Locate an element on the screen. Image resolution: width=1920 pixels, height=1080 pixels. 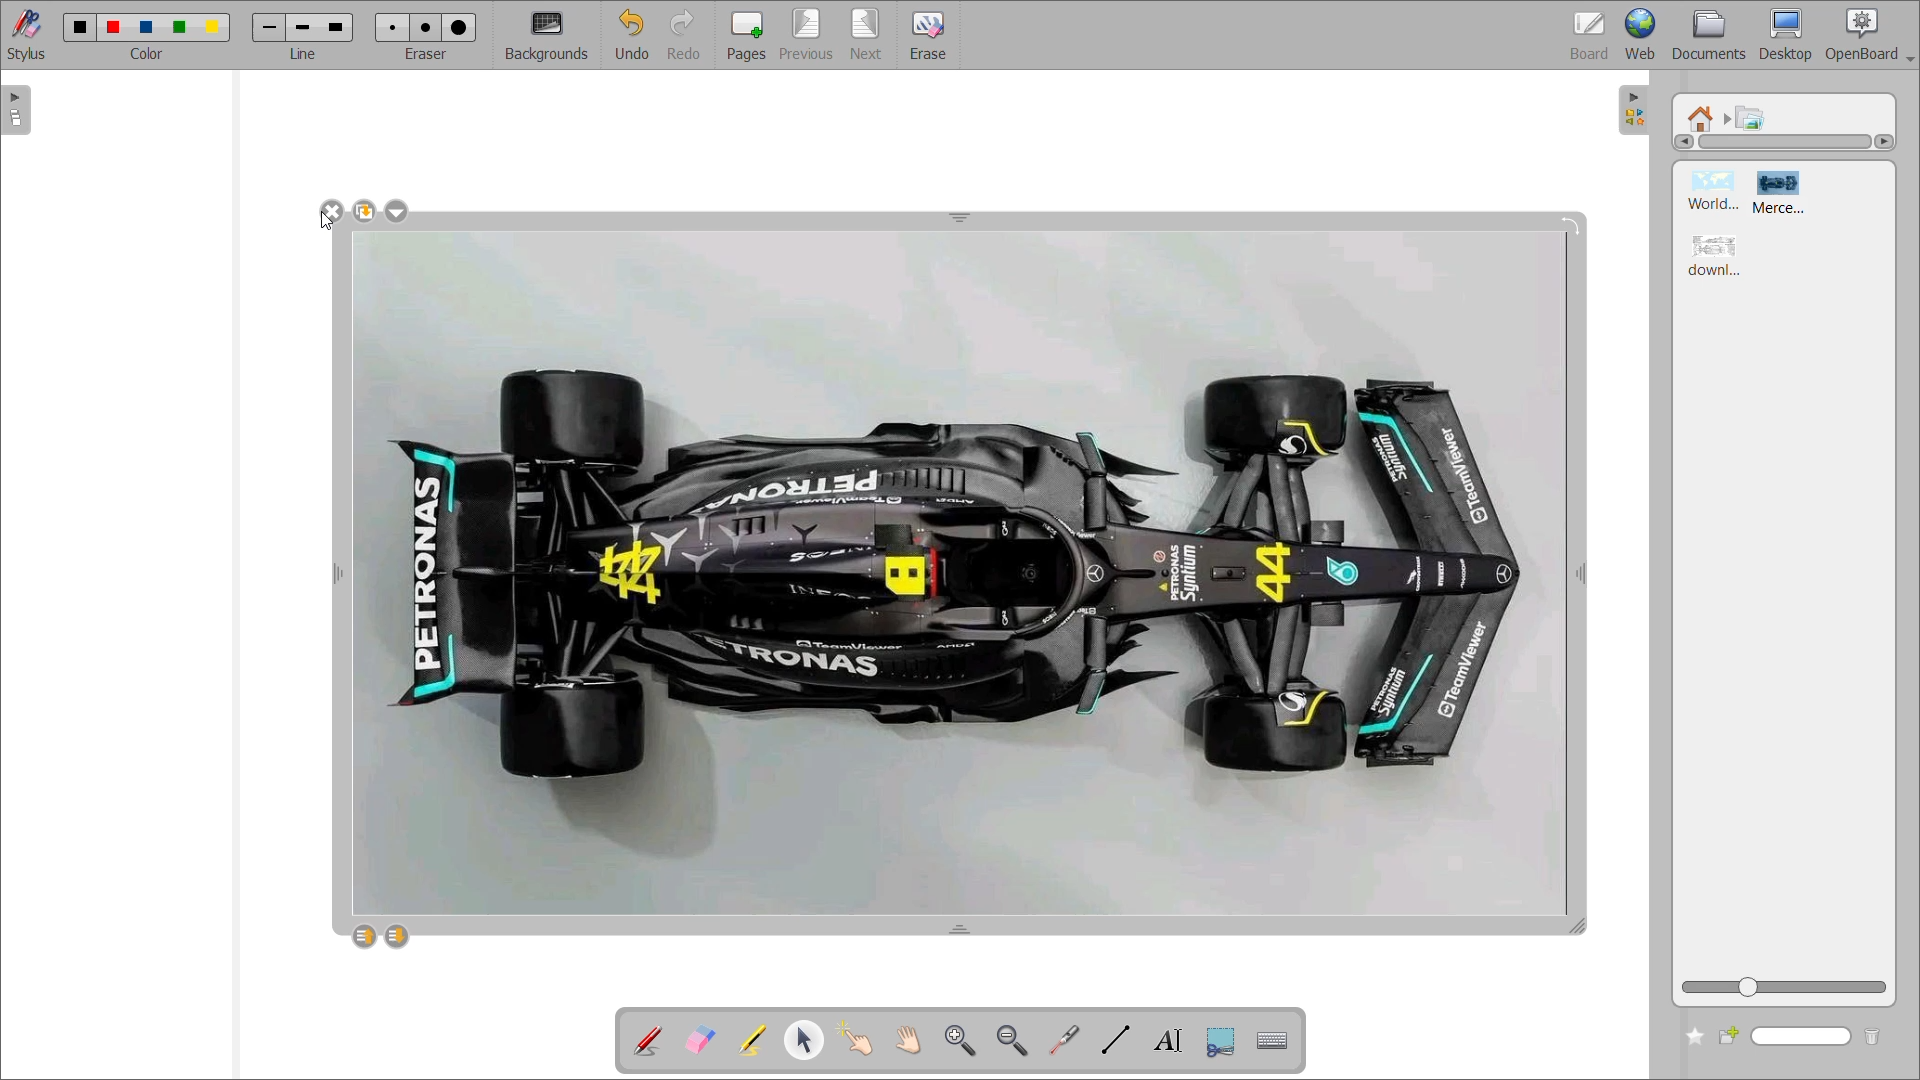
background is located at coordinates (549, 33).